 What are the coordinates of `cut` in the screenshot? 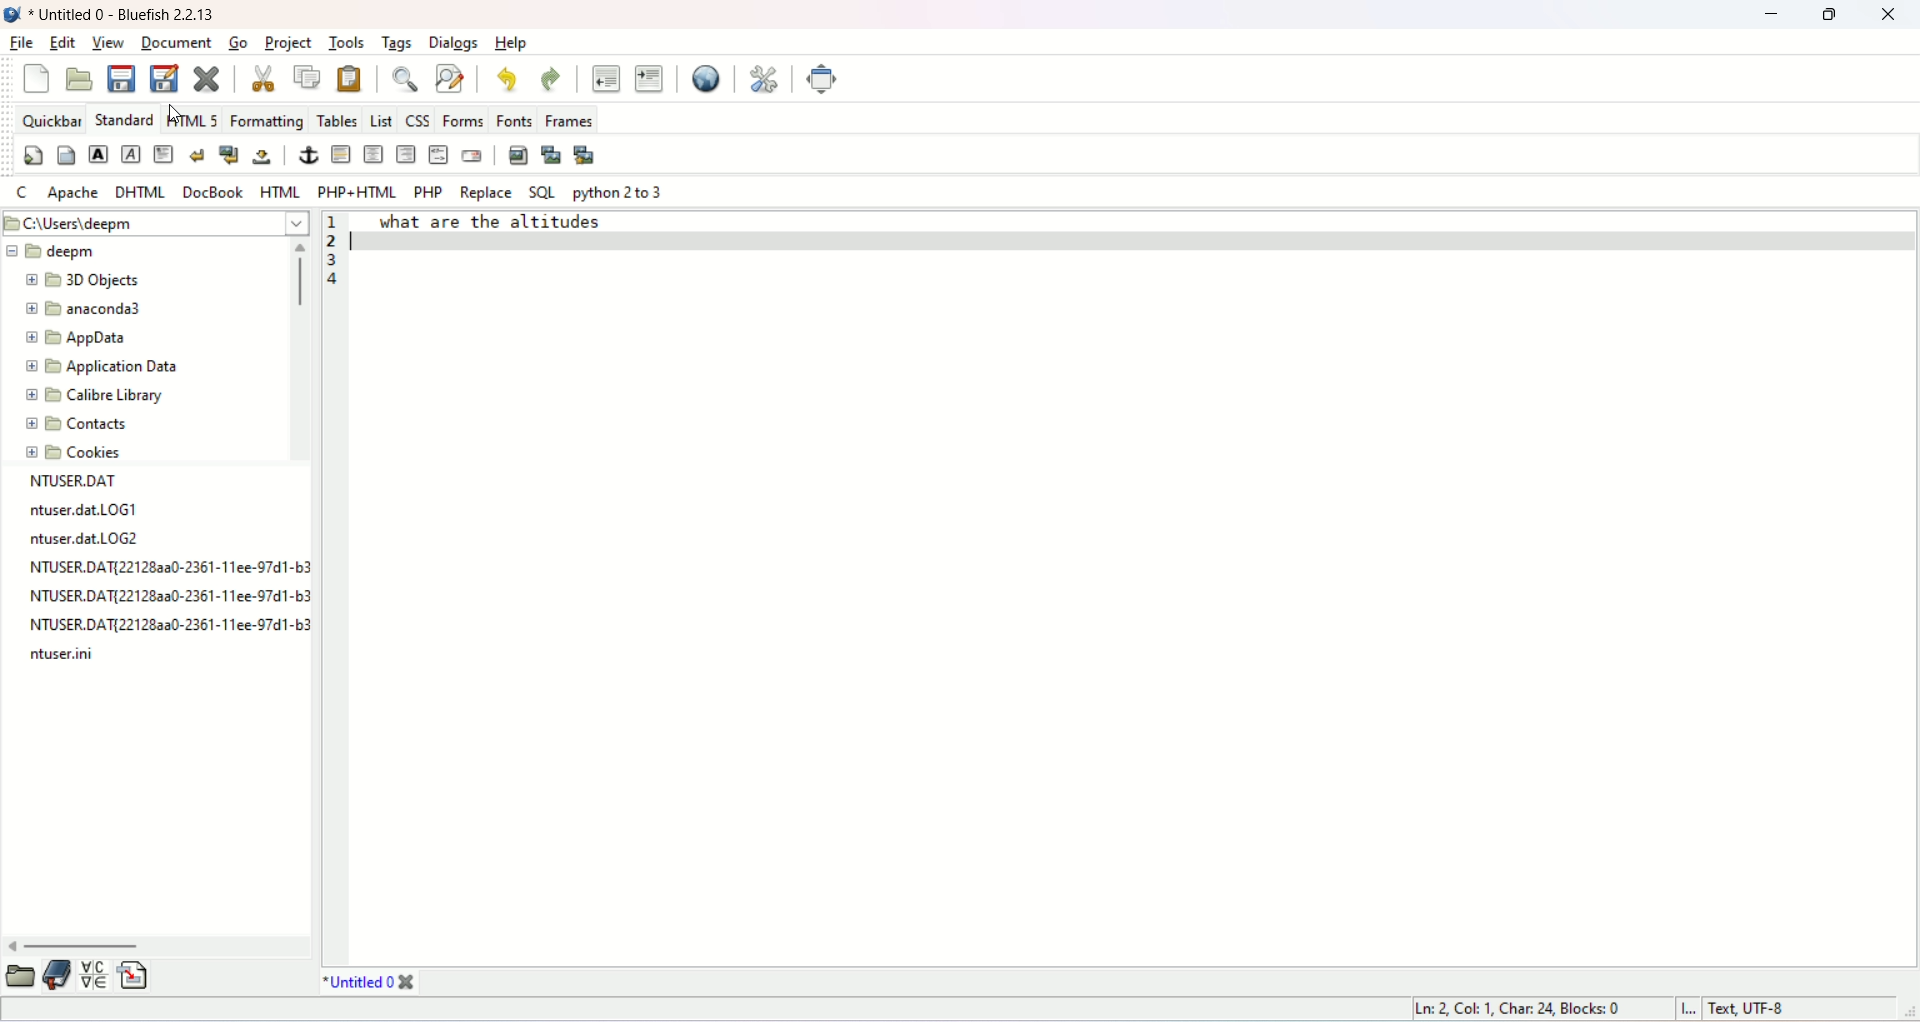 It's located at (266, 79).